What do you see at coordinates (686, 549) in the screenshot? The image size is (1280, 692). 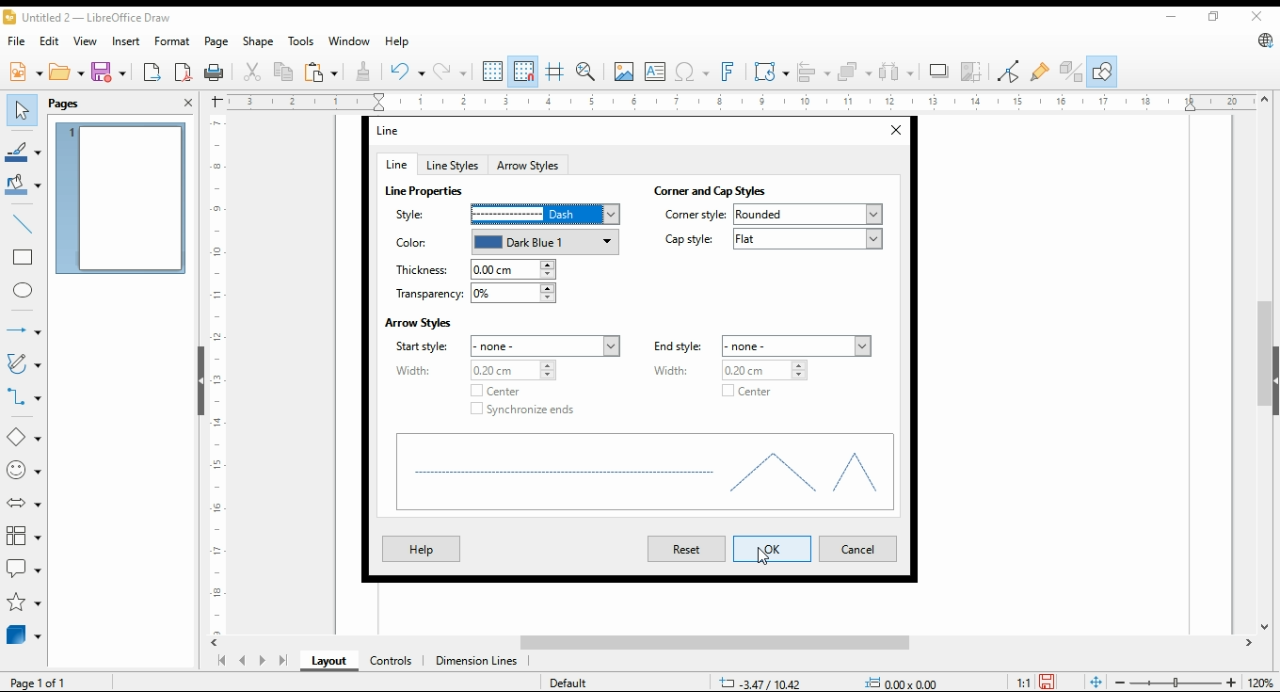 I see `reset` at bounding box center [686, 549].